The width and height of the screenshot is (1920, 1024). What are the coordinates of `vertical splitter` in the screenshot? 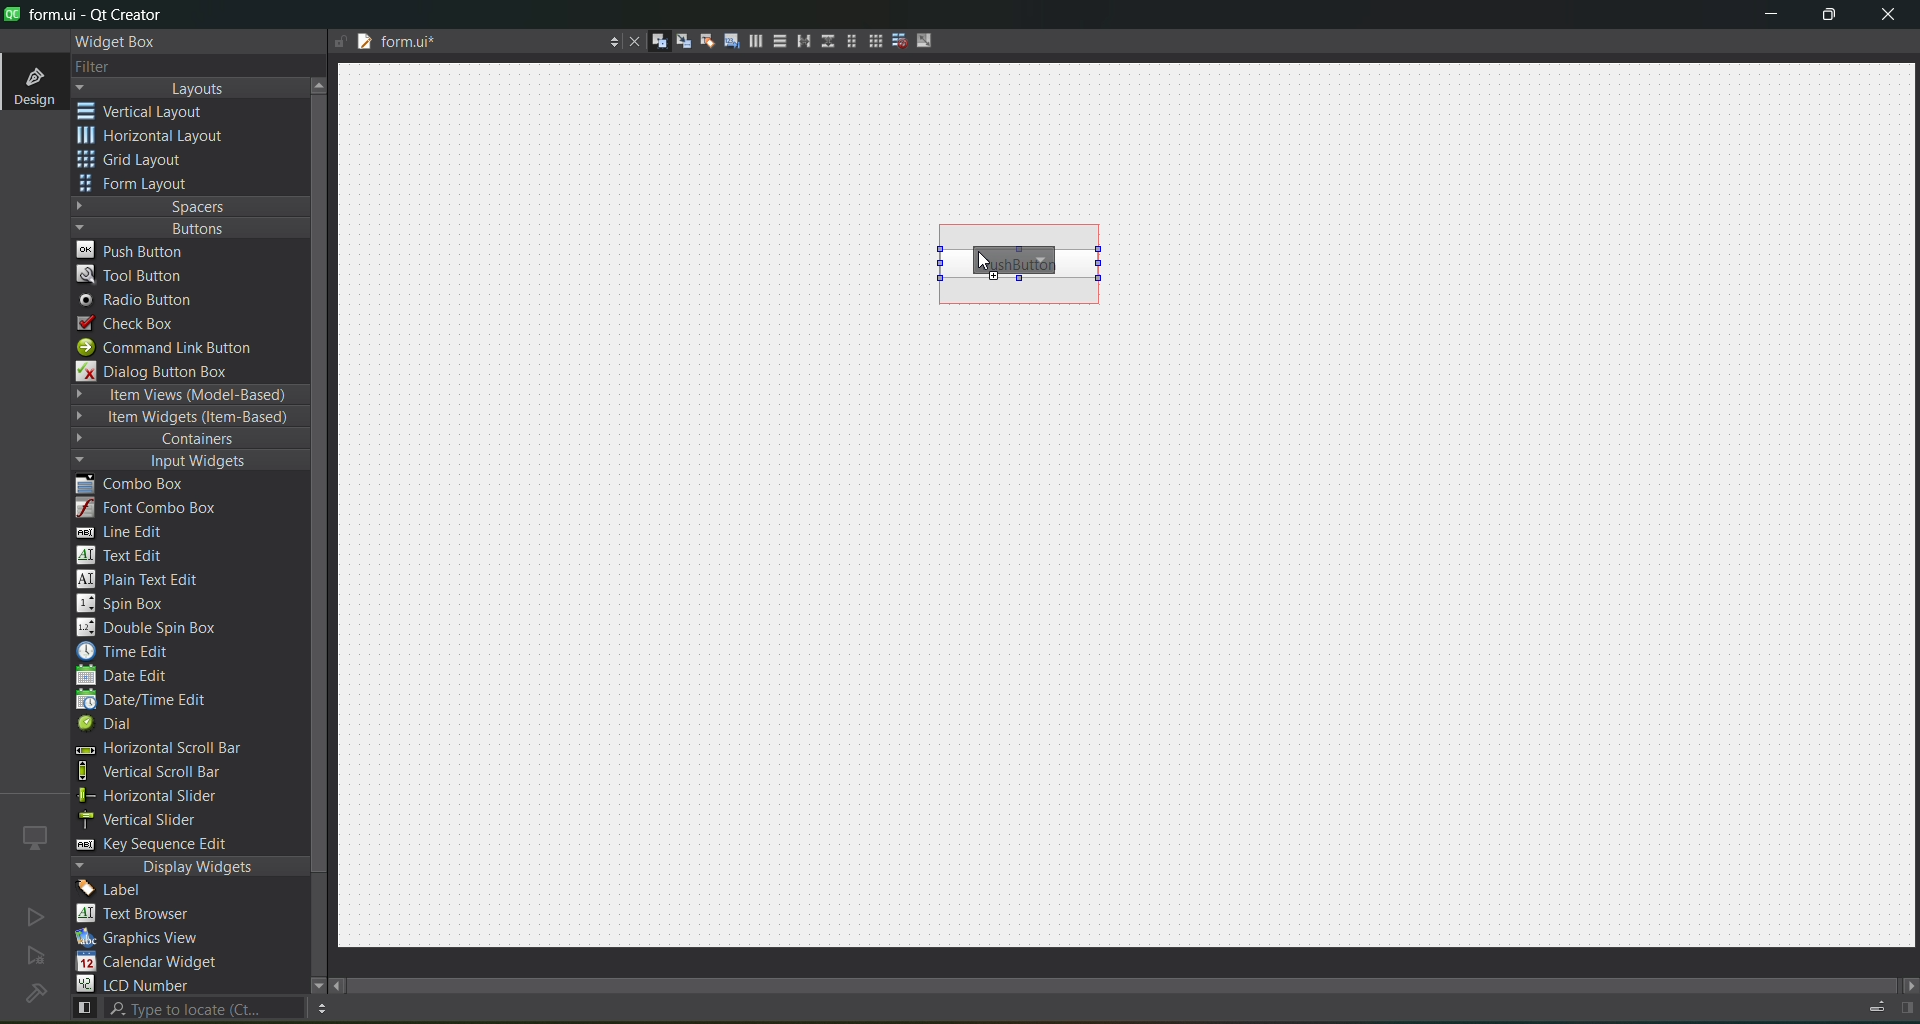 It's located at (825, 45).